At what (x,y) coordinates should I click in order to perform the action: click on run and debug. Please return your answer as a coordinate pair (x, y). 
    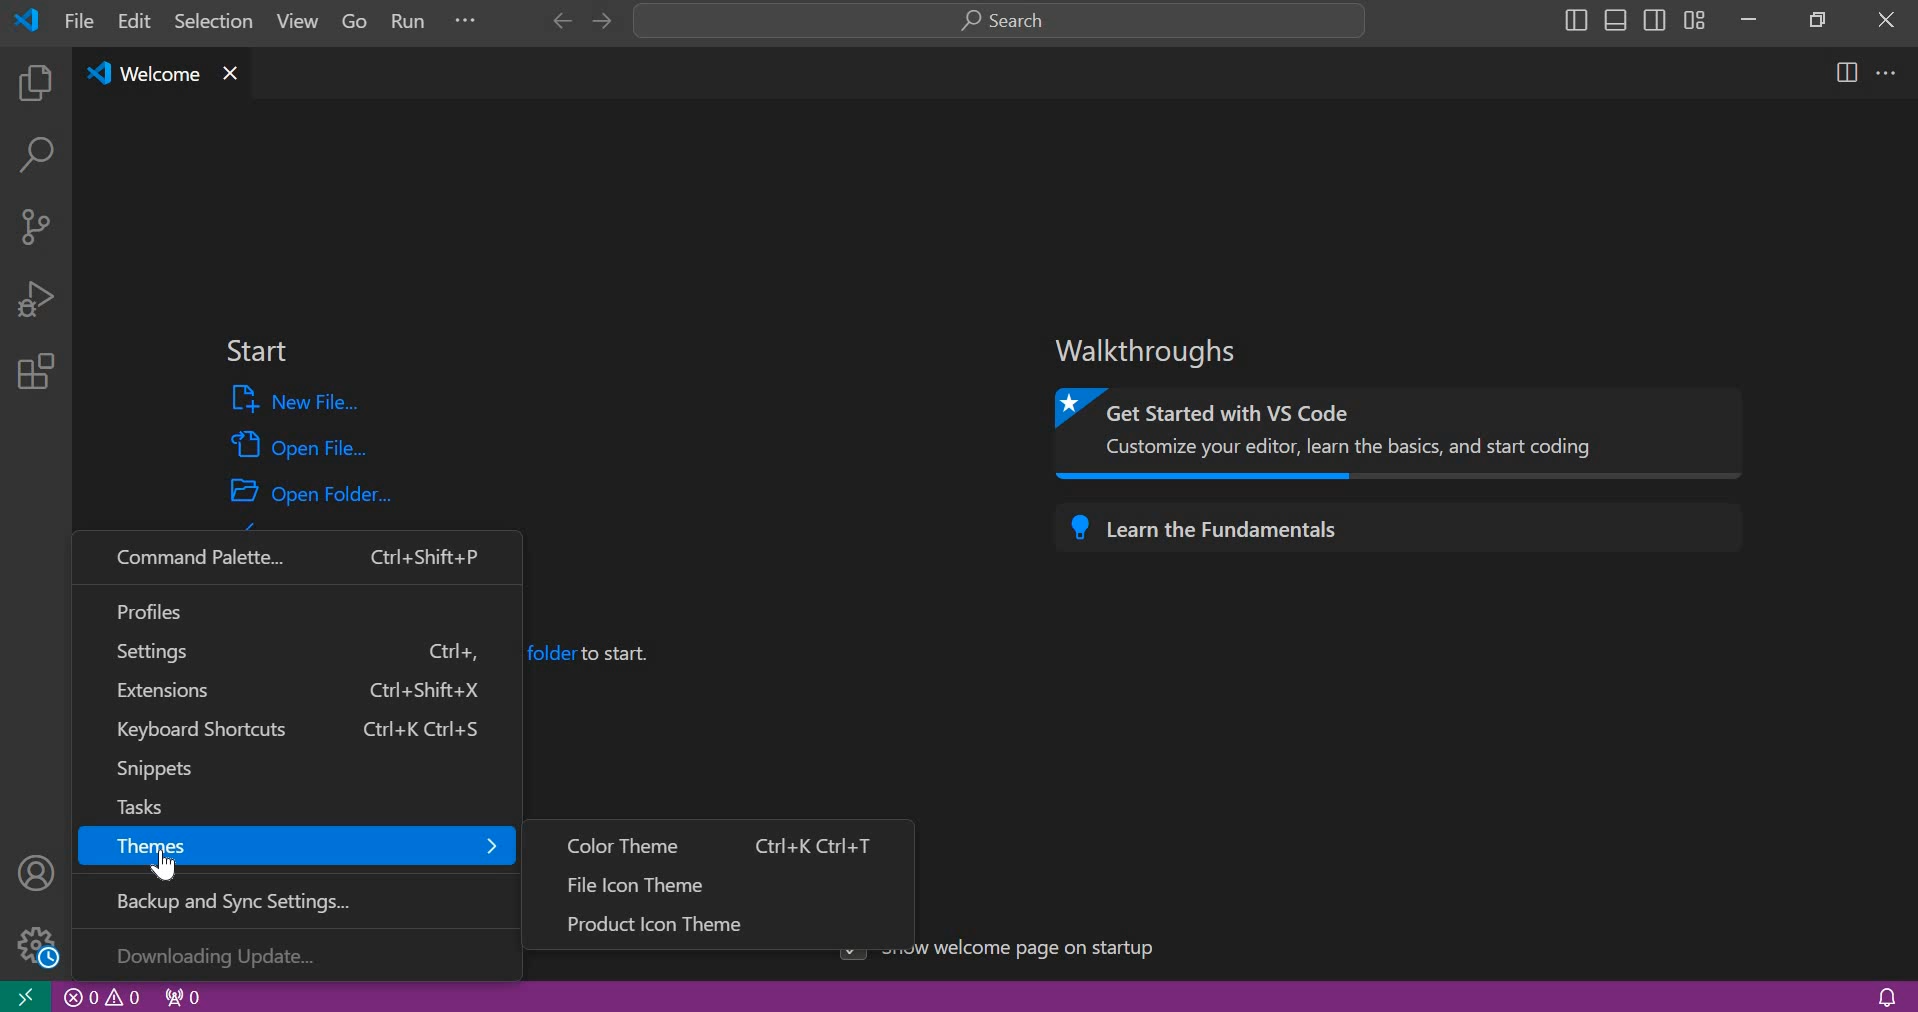
    Looking at the image, I should click on (35, 298).